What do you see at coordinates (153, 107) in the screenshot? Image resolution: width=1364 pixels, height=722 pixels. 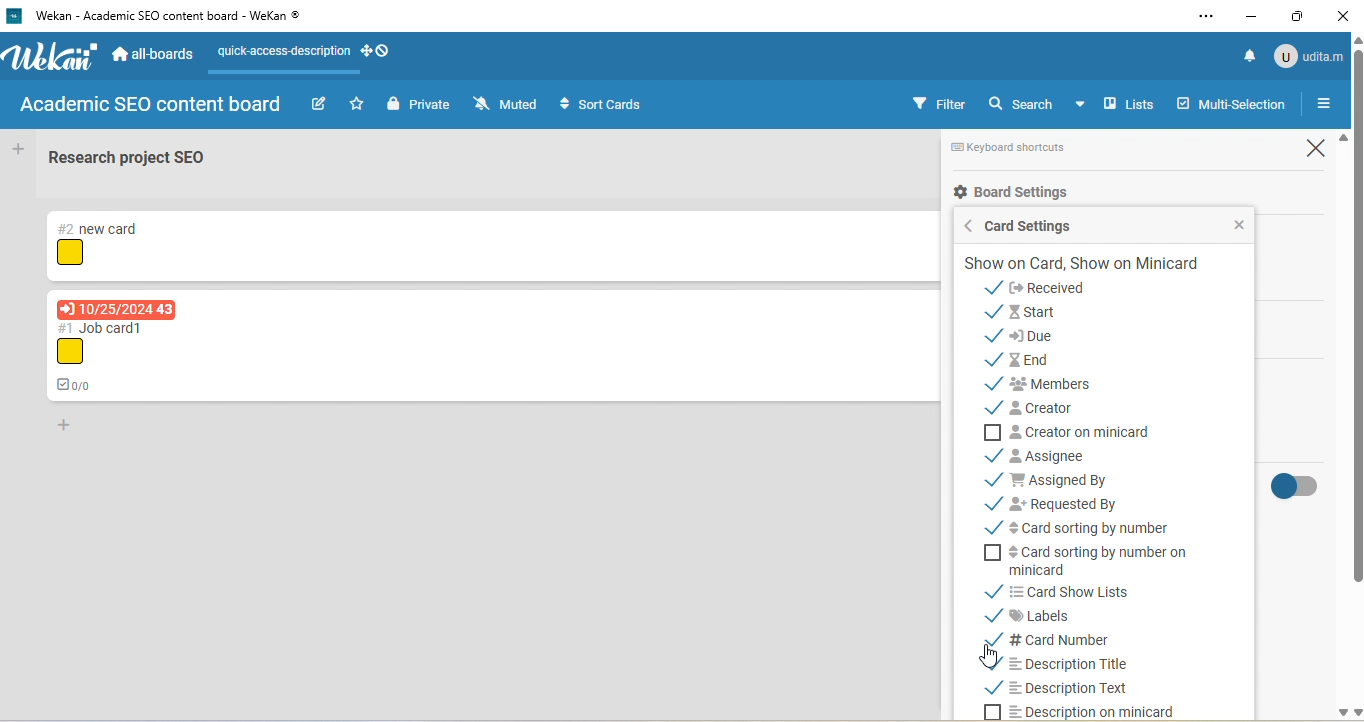 I see `academic seo content board` at bounding box center [153, 107].